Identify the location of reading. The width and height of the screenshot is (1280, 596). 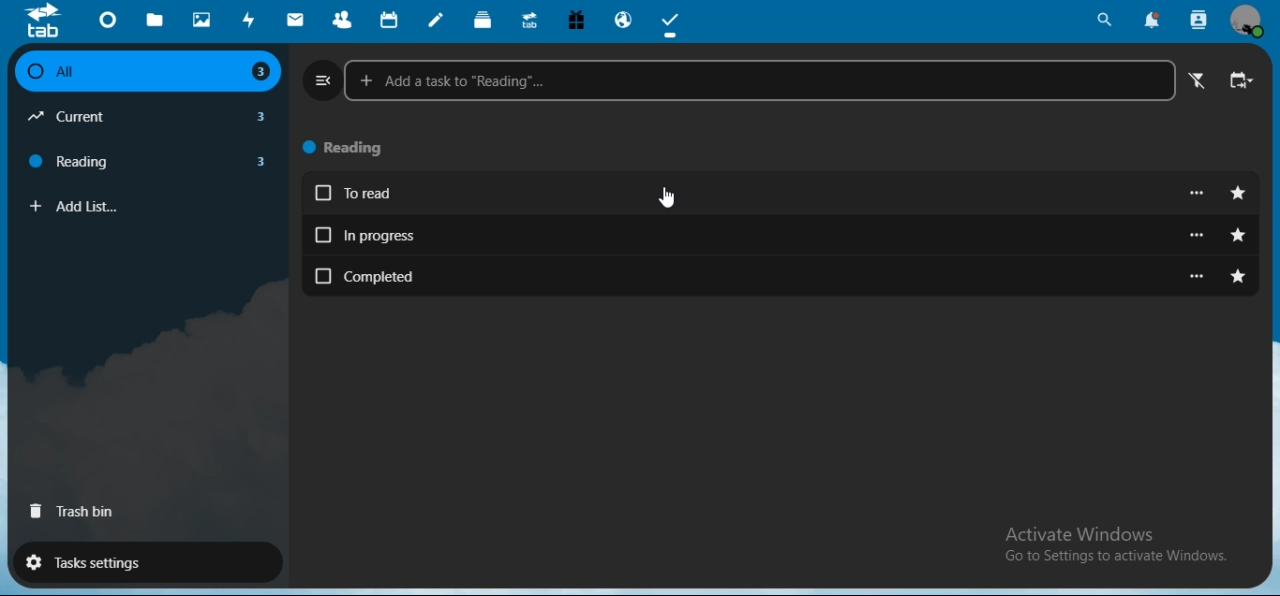
(353, 149).